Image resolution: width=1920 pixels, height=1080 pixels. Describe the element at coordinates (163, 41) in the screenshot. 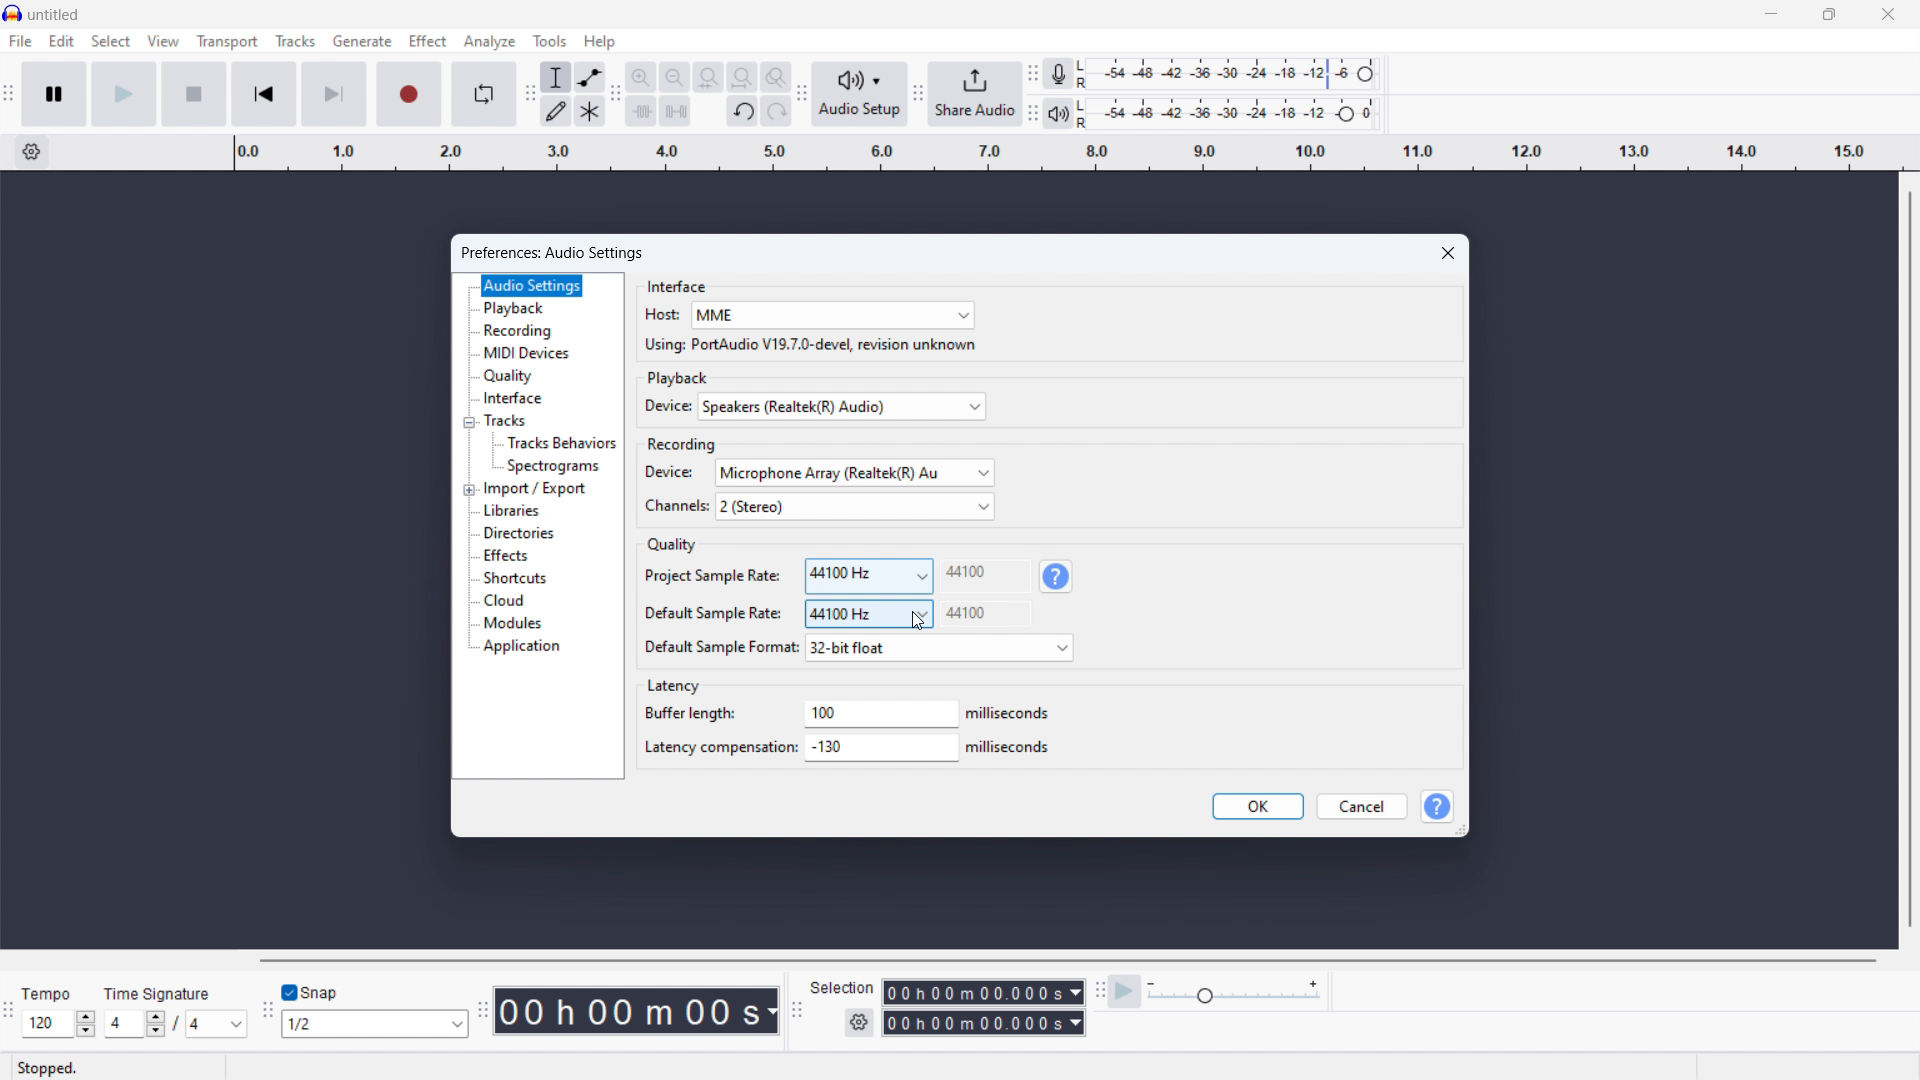

I see `view` at that location.